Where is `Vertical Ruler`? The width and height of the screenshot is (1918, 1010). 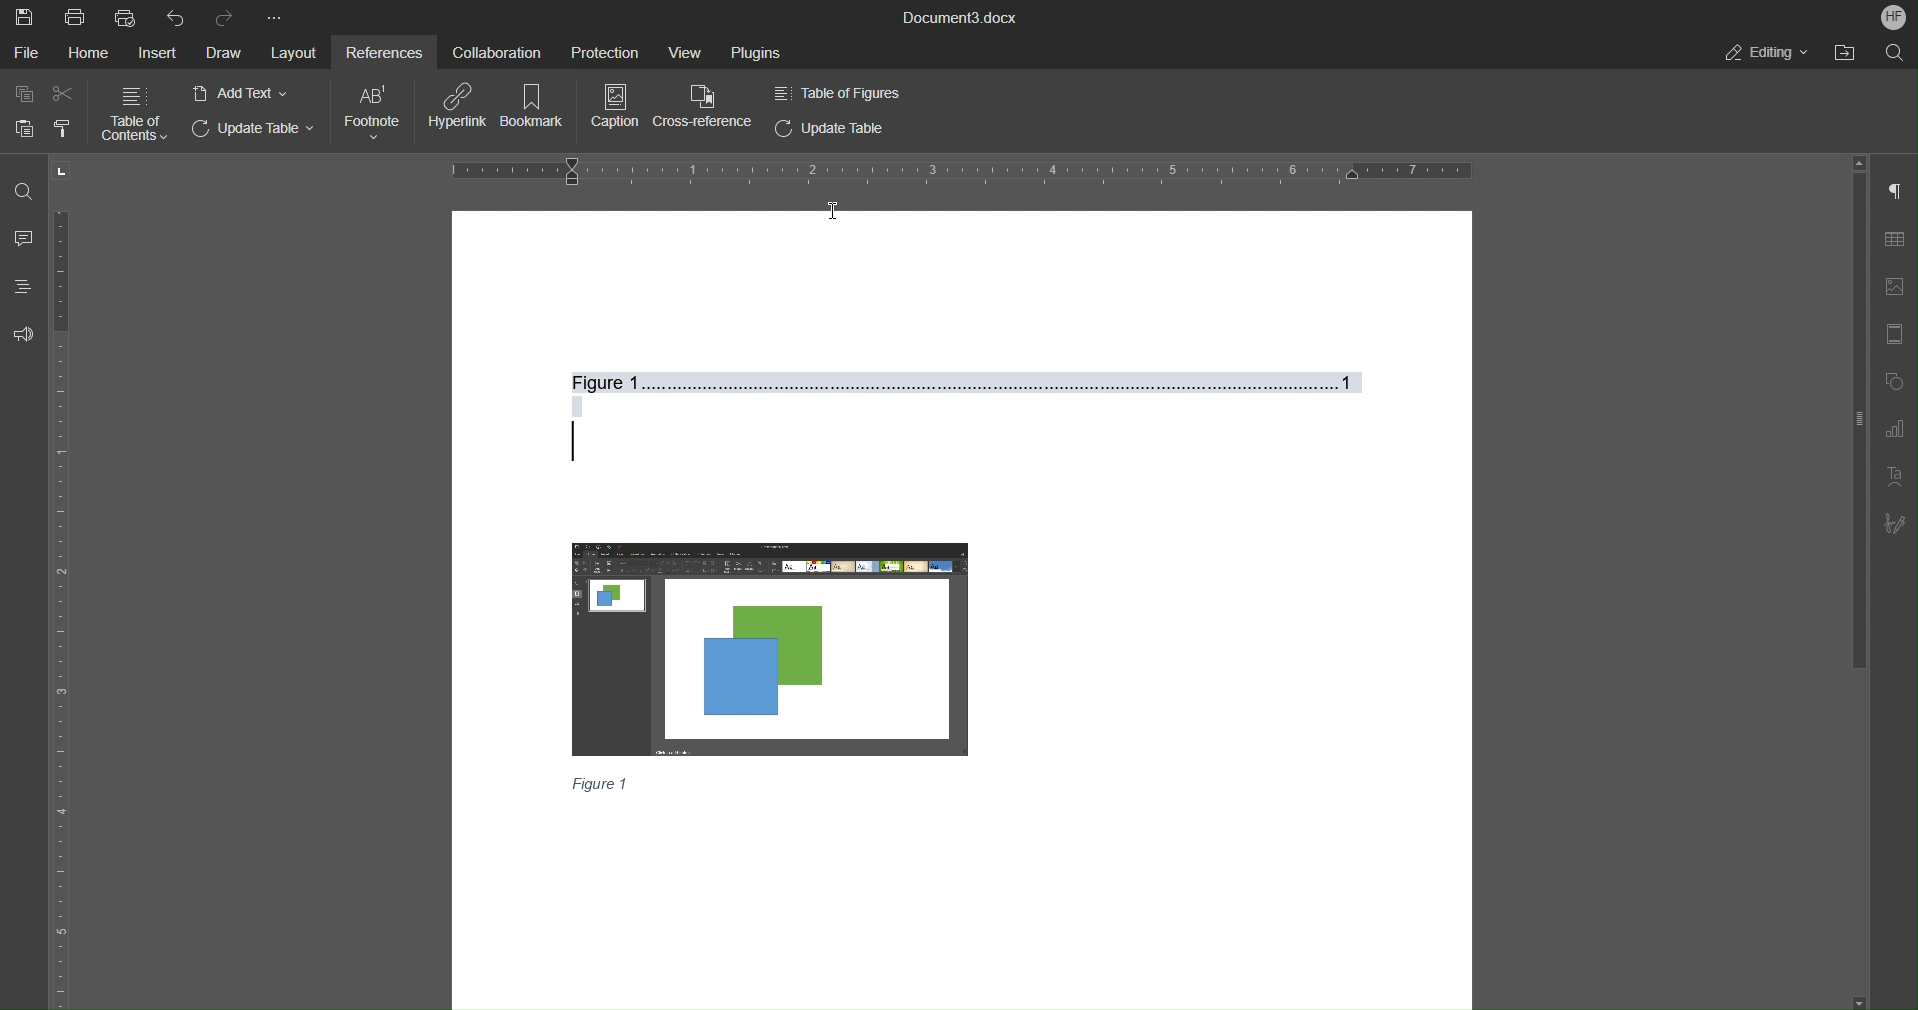
Vertical Ruler is located at coordinates (63, 607).